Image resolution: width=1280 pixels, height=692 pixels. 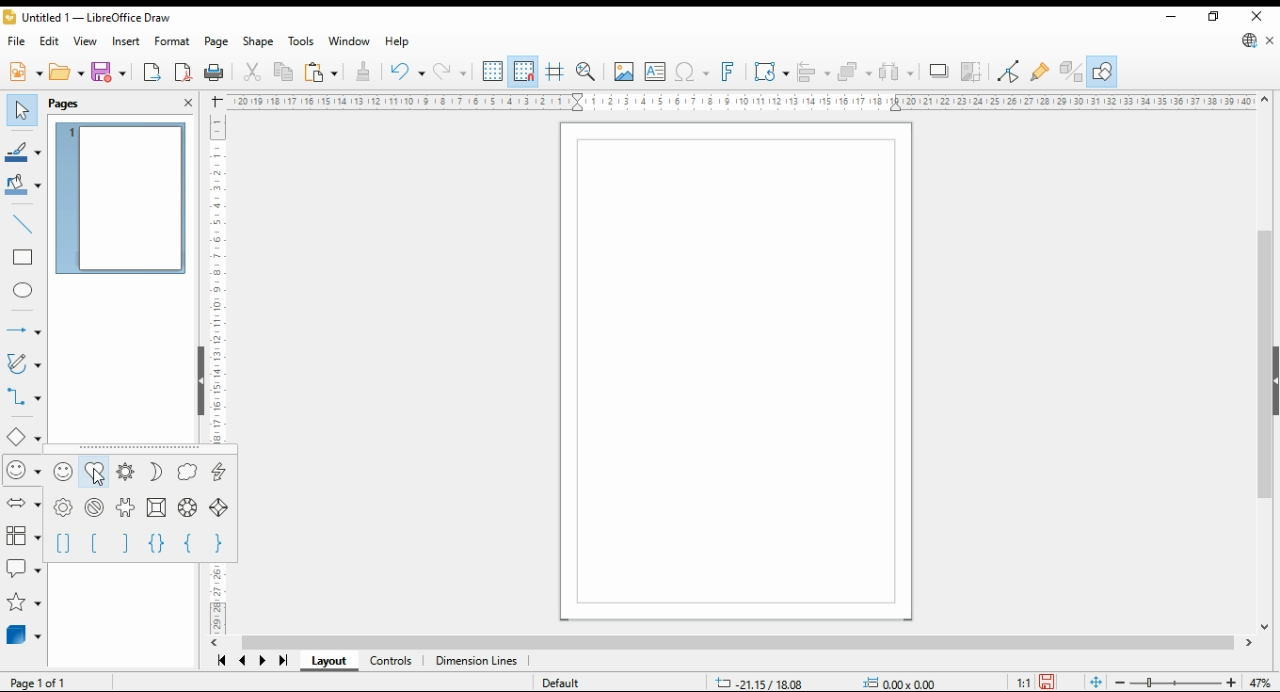 What do you see at coordinates (1260, 681) in the screenshot?
I see `zoom factor` at bounding box center [1260, 681].